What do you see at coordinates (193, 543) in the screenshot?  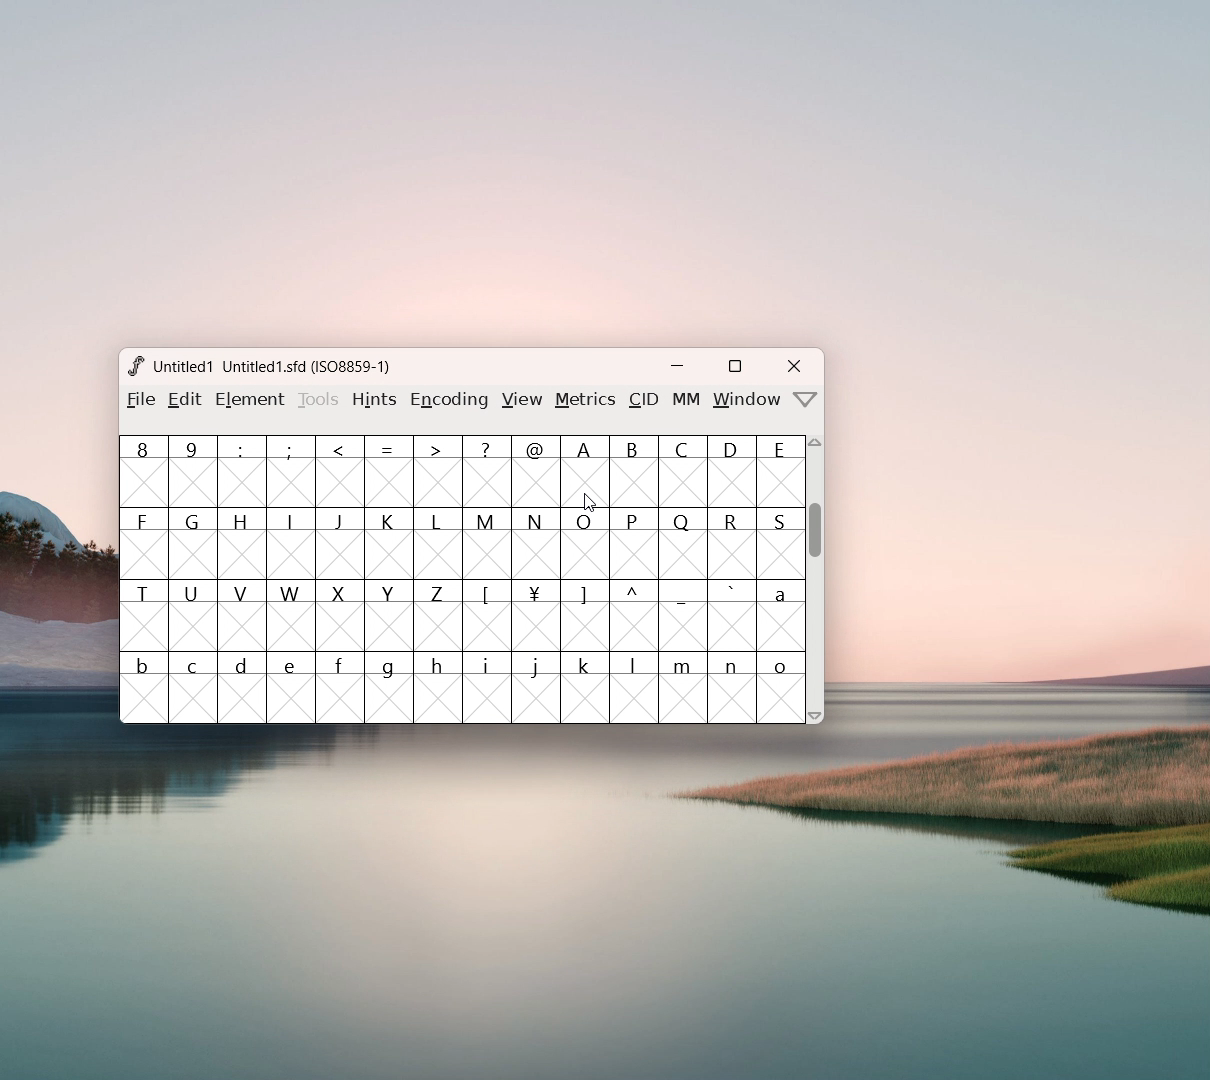 I see `G` at bounding box center [193, 543].